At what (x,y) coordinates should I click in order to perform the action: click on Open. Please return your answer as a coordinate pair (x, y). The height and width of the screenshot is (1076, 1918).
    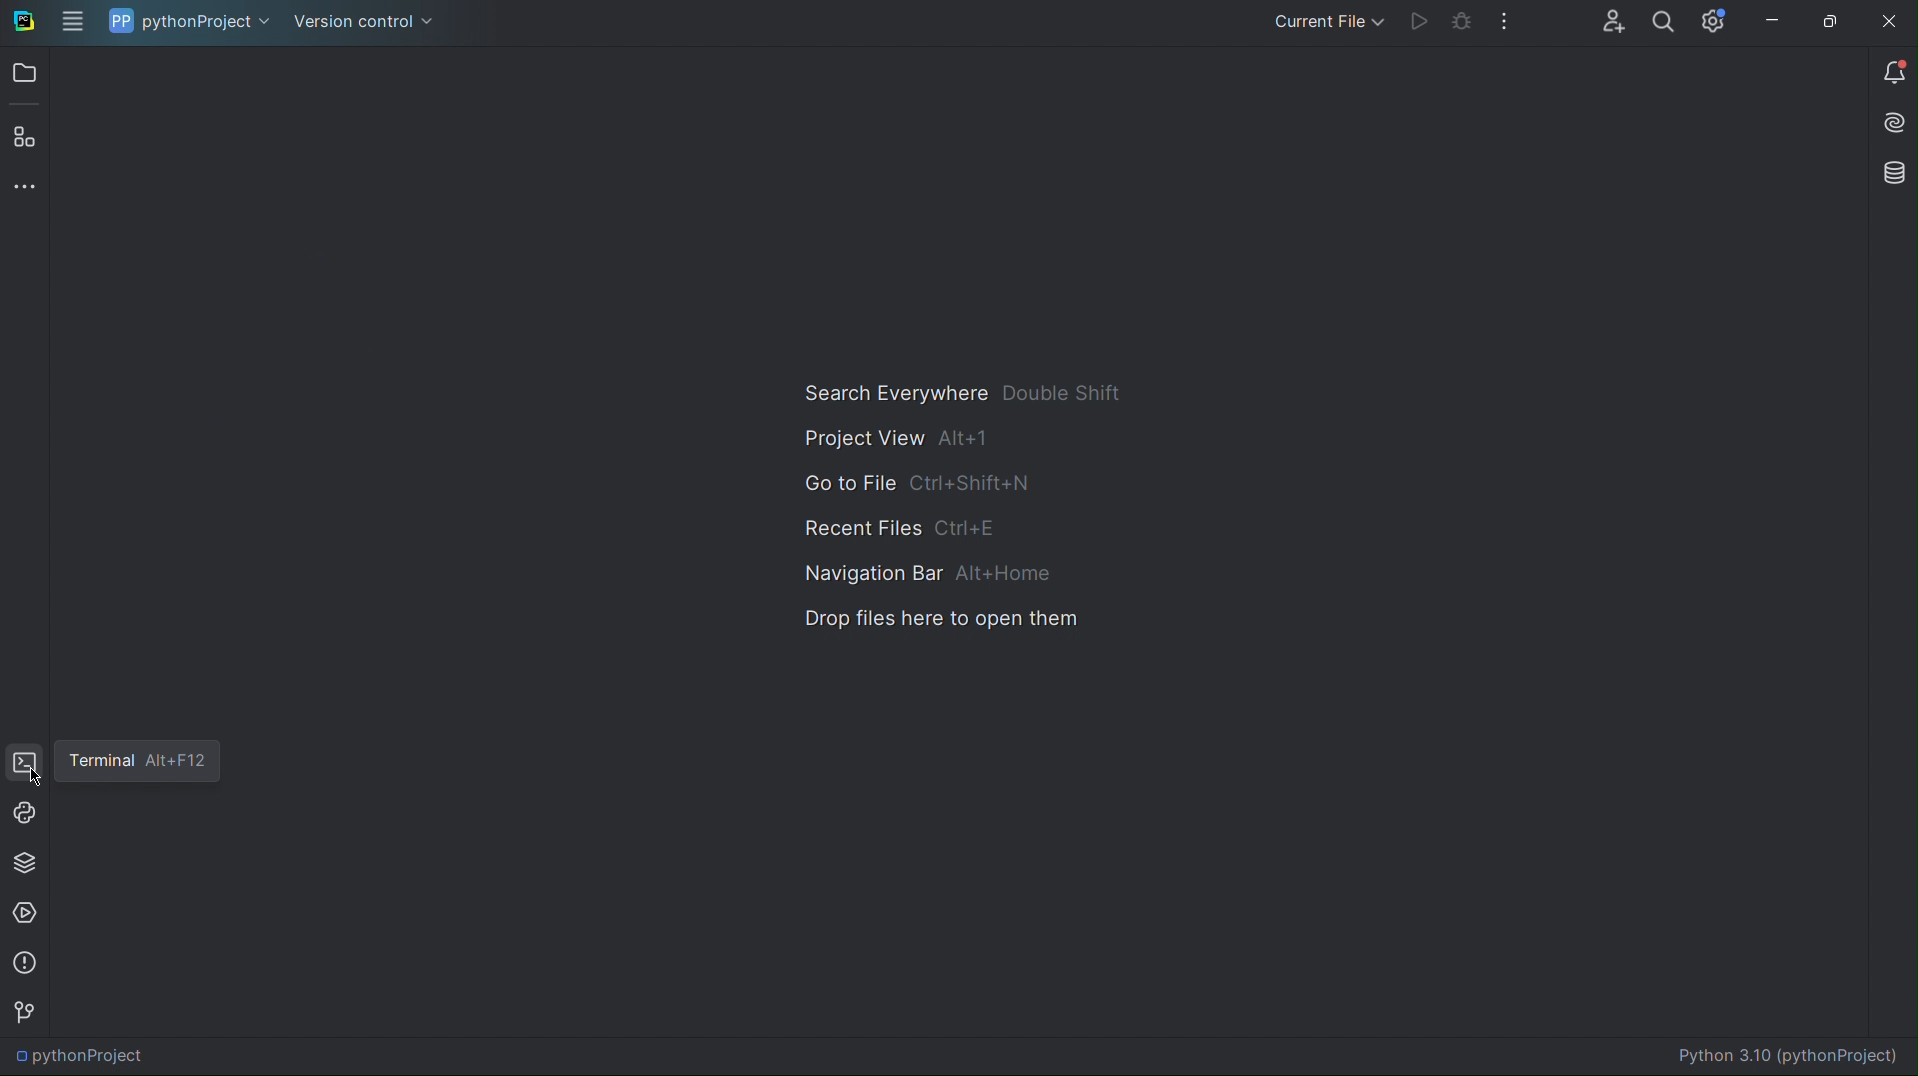
    Looking at the image, I should click on (23, 72).